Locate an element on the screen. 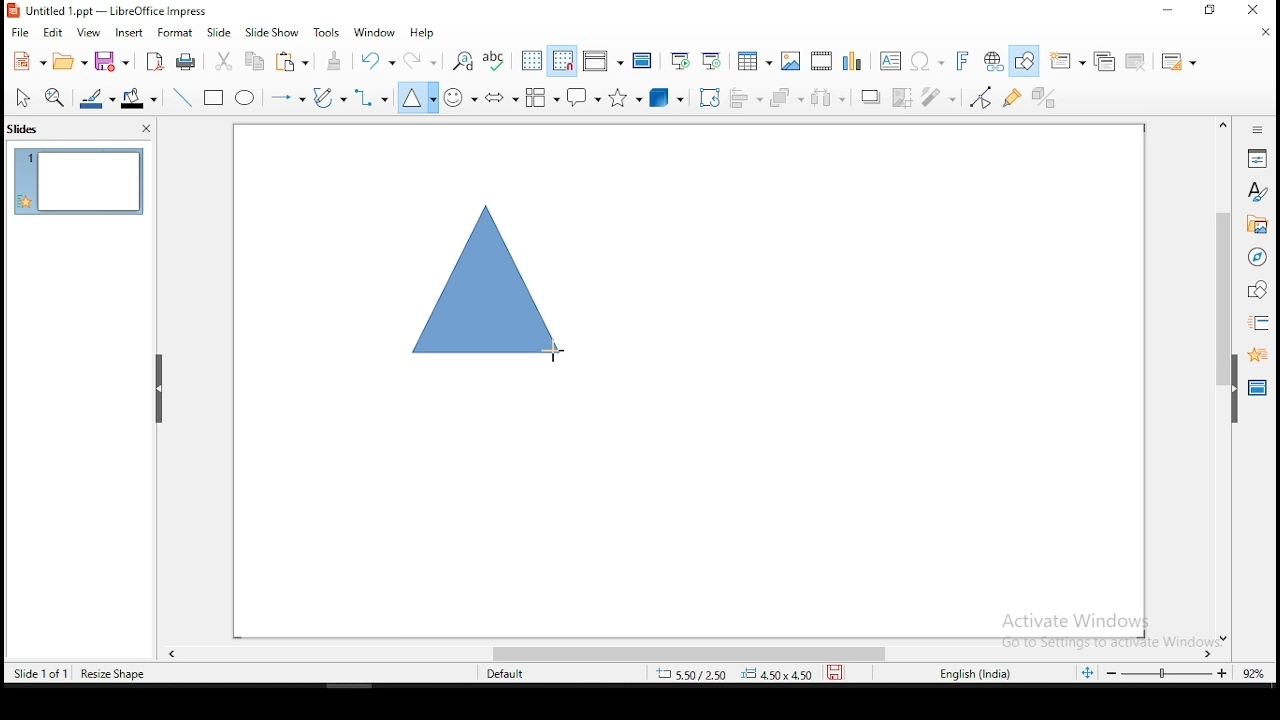 Image resolution: width=1280 pixels, height=720 pixels. slide is located at coordinates (220, 30).